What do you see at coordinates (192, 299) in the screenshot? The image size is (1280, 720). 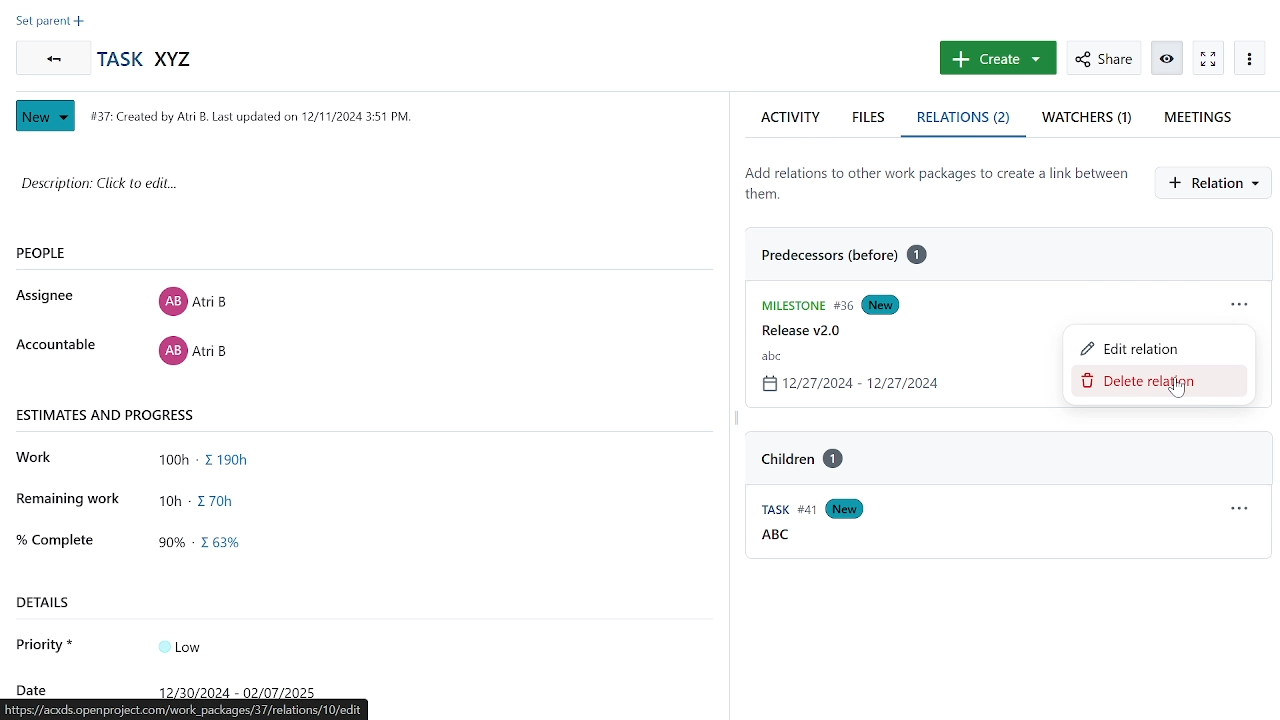 I see `Assignee` at bounding box center [192, 299].